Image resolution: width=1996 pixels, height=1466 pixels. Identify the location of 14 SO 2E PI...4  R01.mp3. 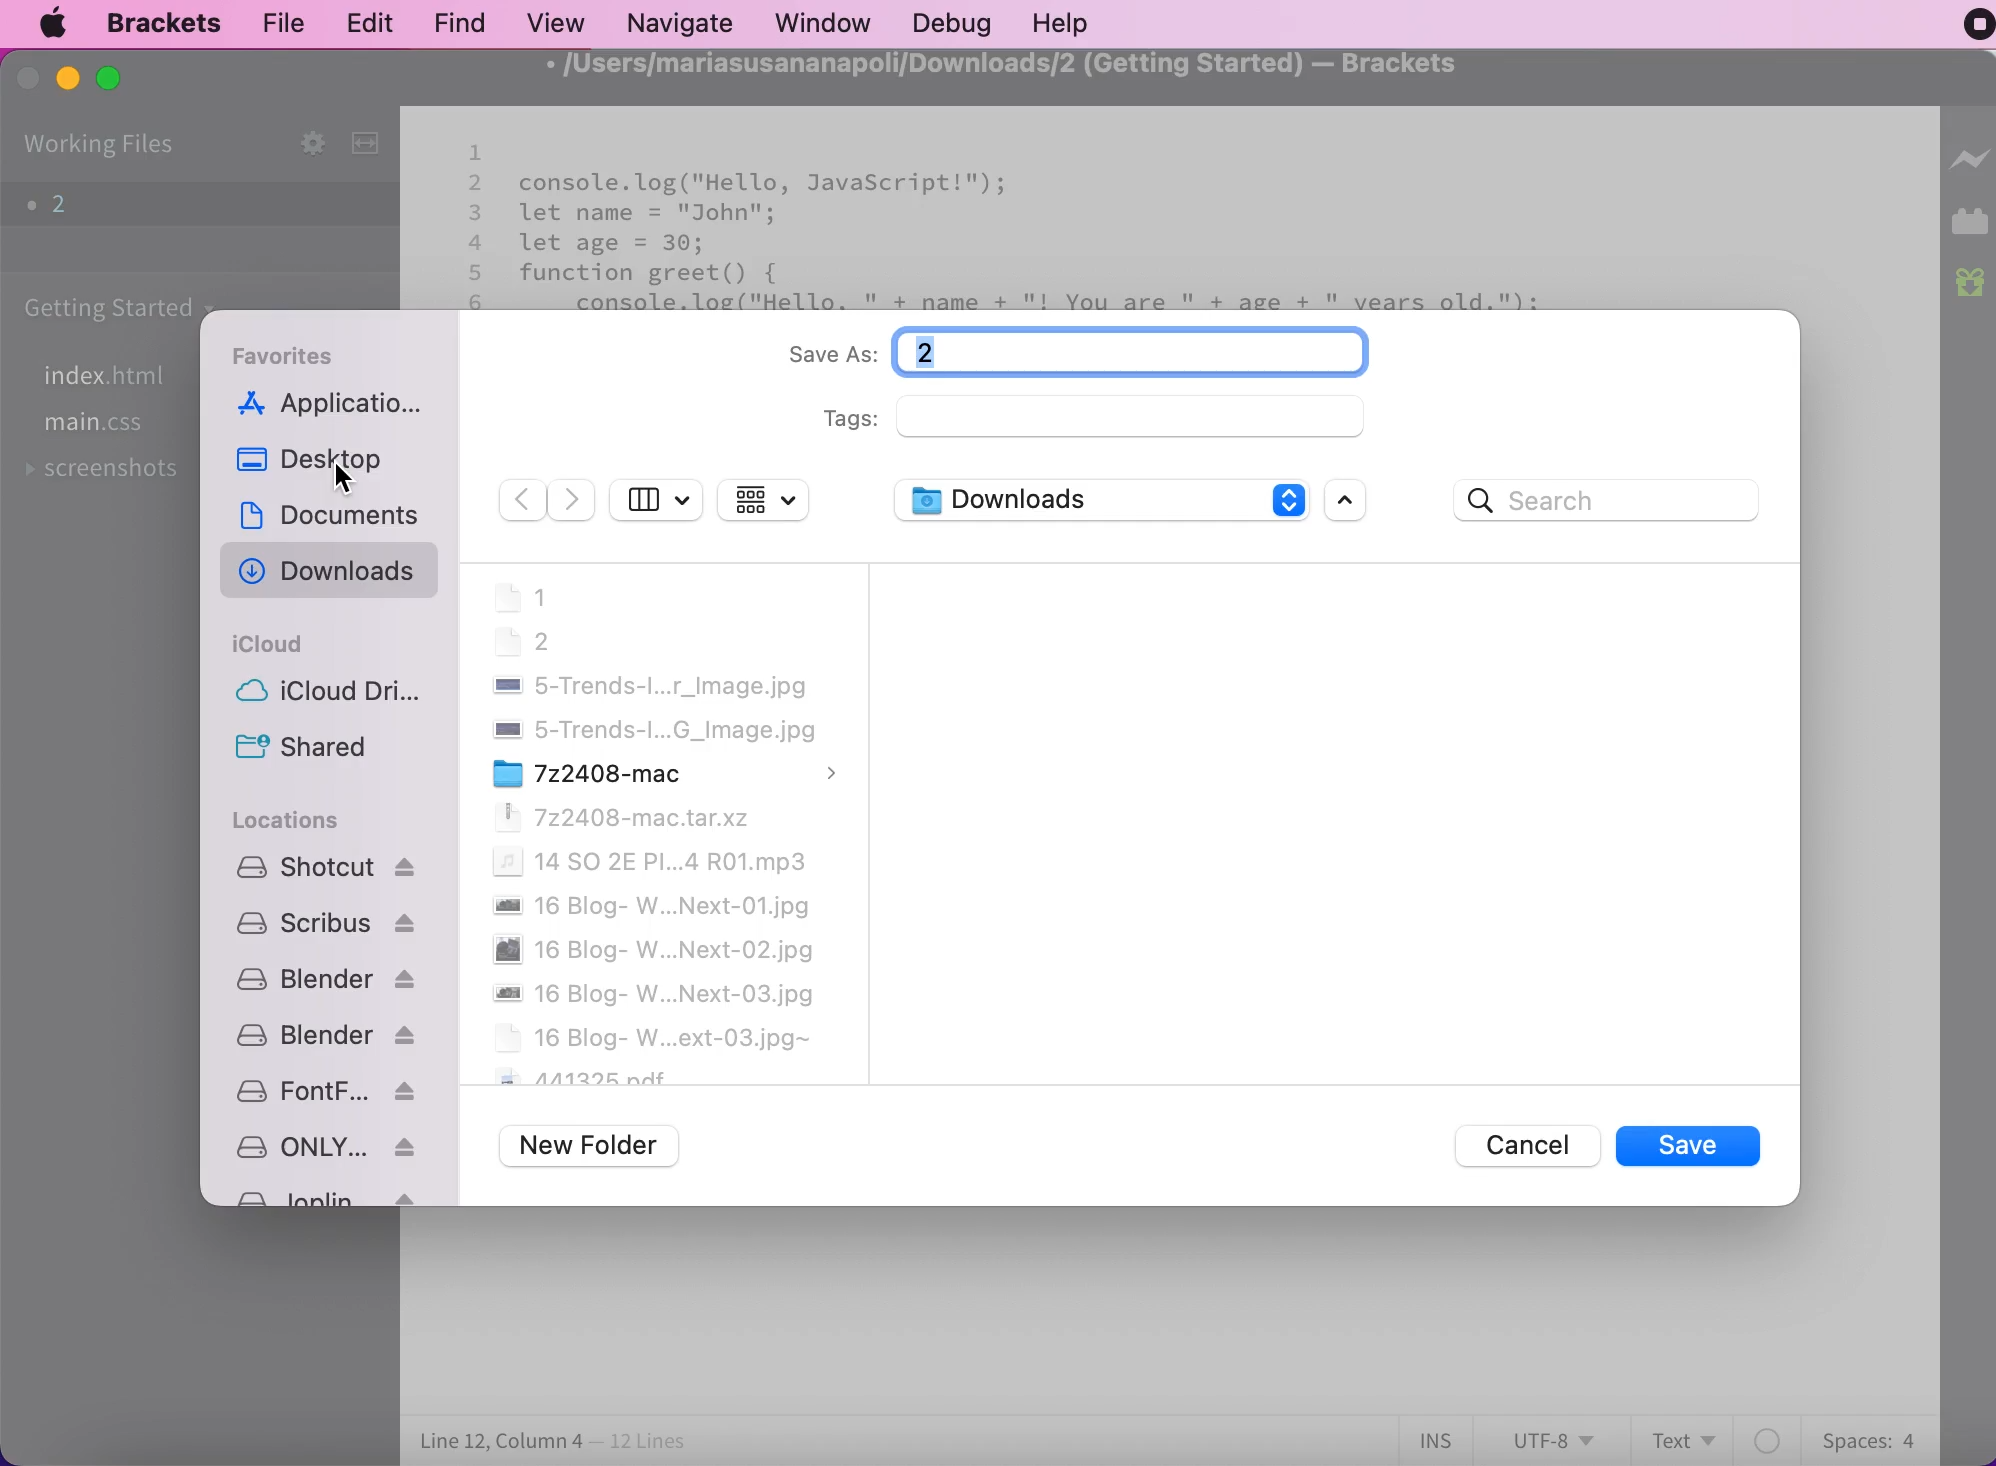
(648, 861).